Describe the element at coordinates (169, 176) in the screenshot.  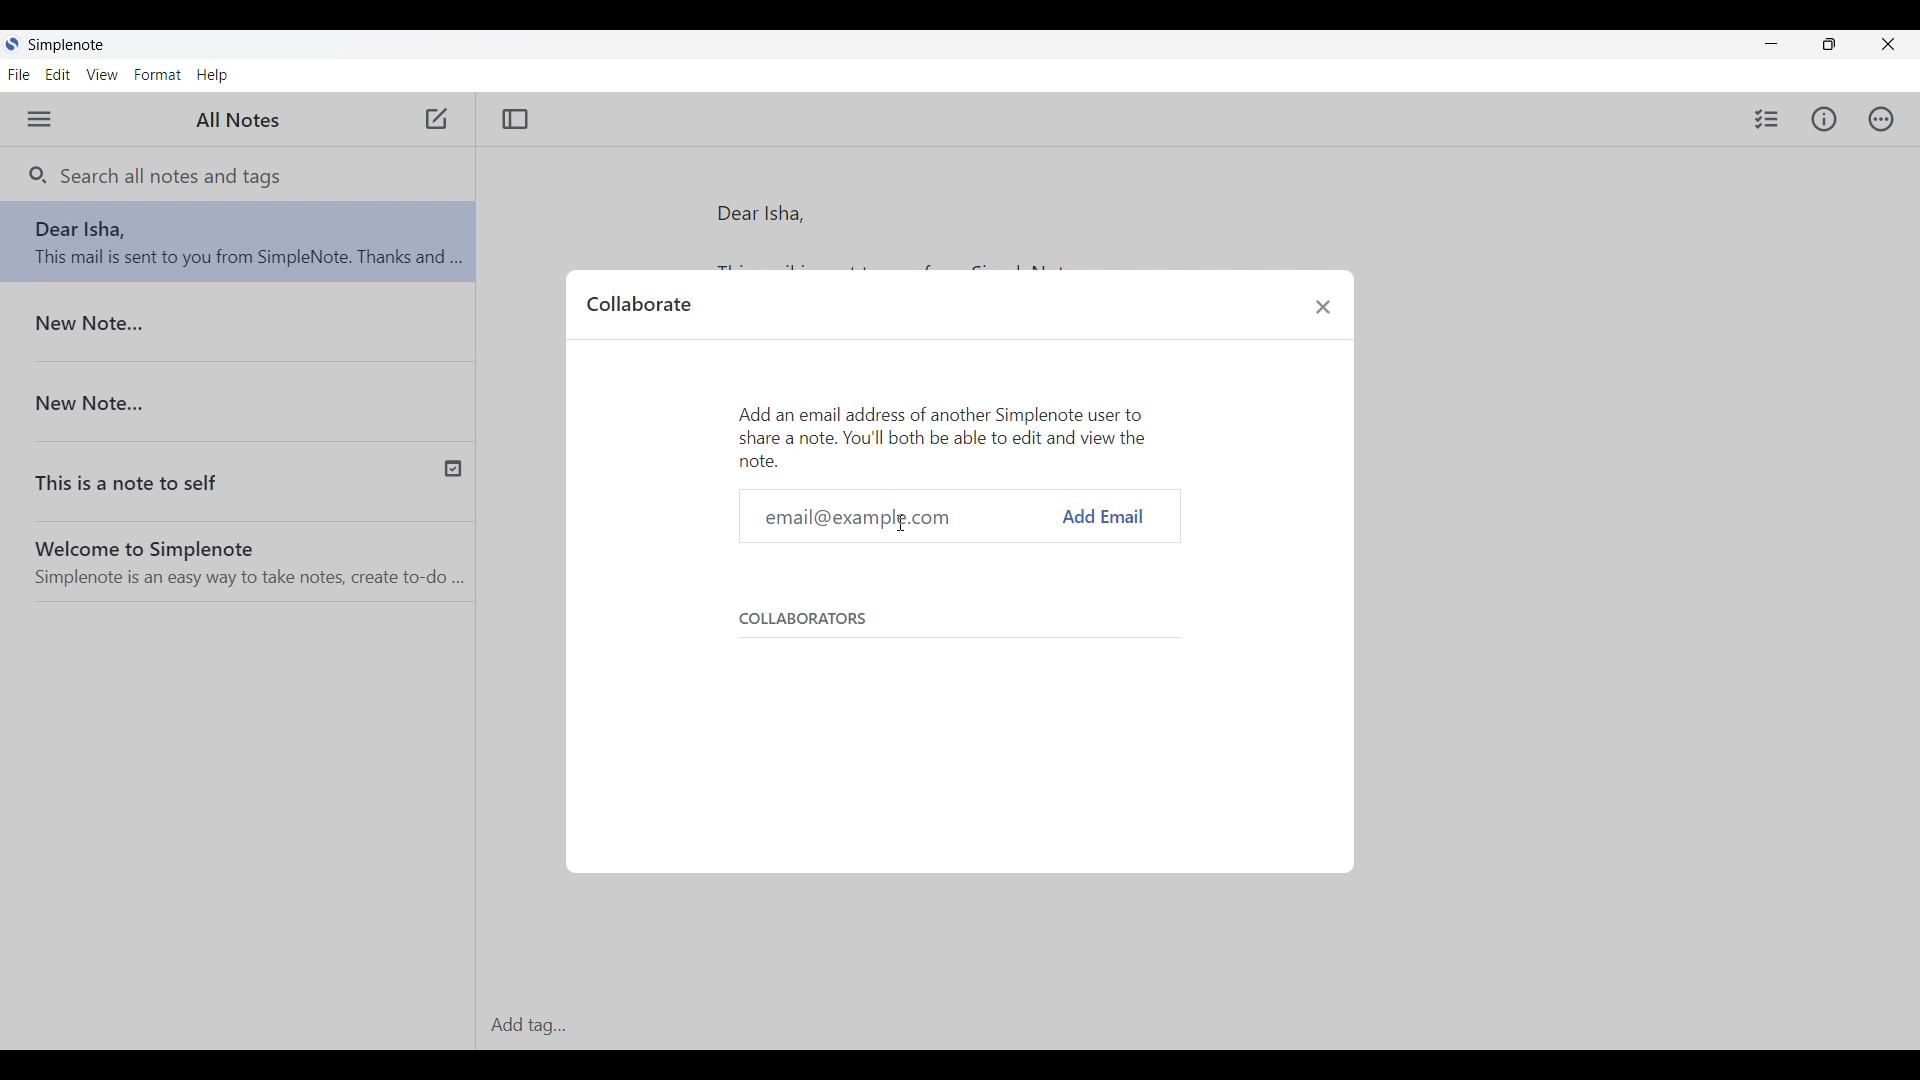
I see `Search all notes and tags` at that location.